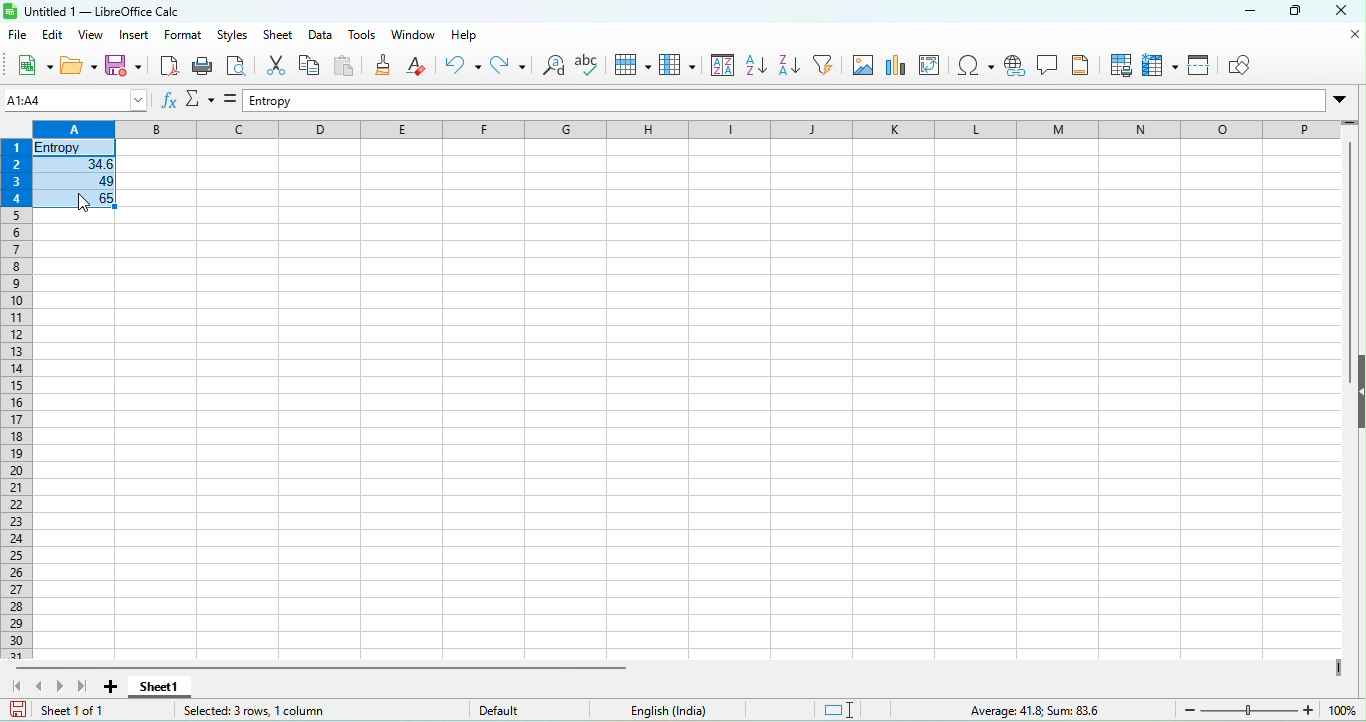  Describe the element at coordinates (1001, 711) in the screenshot. I see `average sum=0` at that location.